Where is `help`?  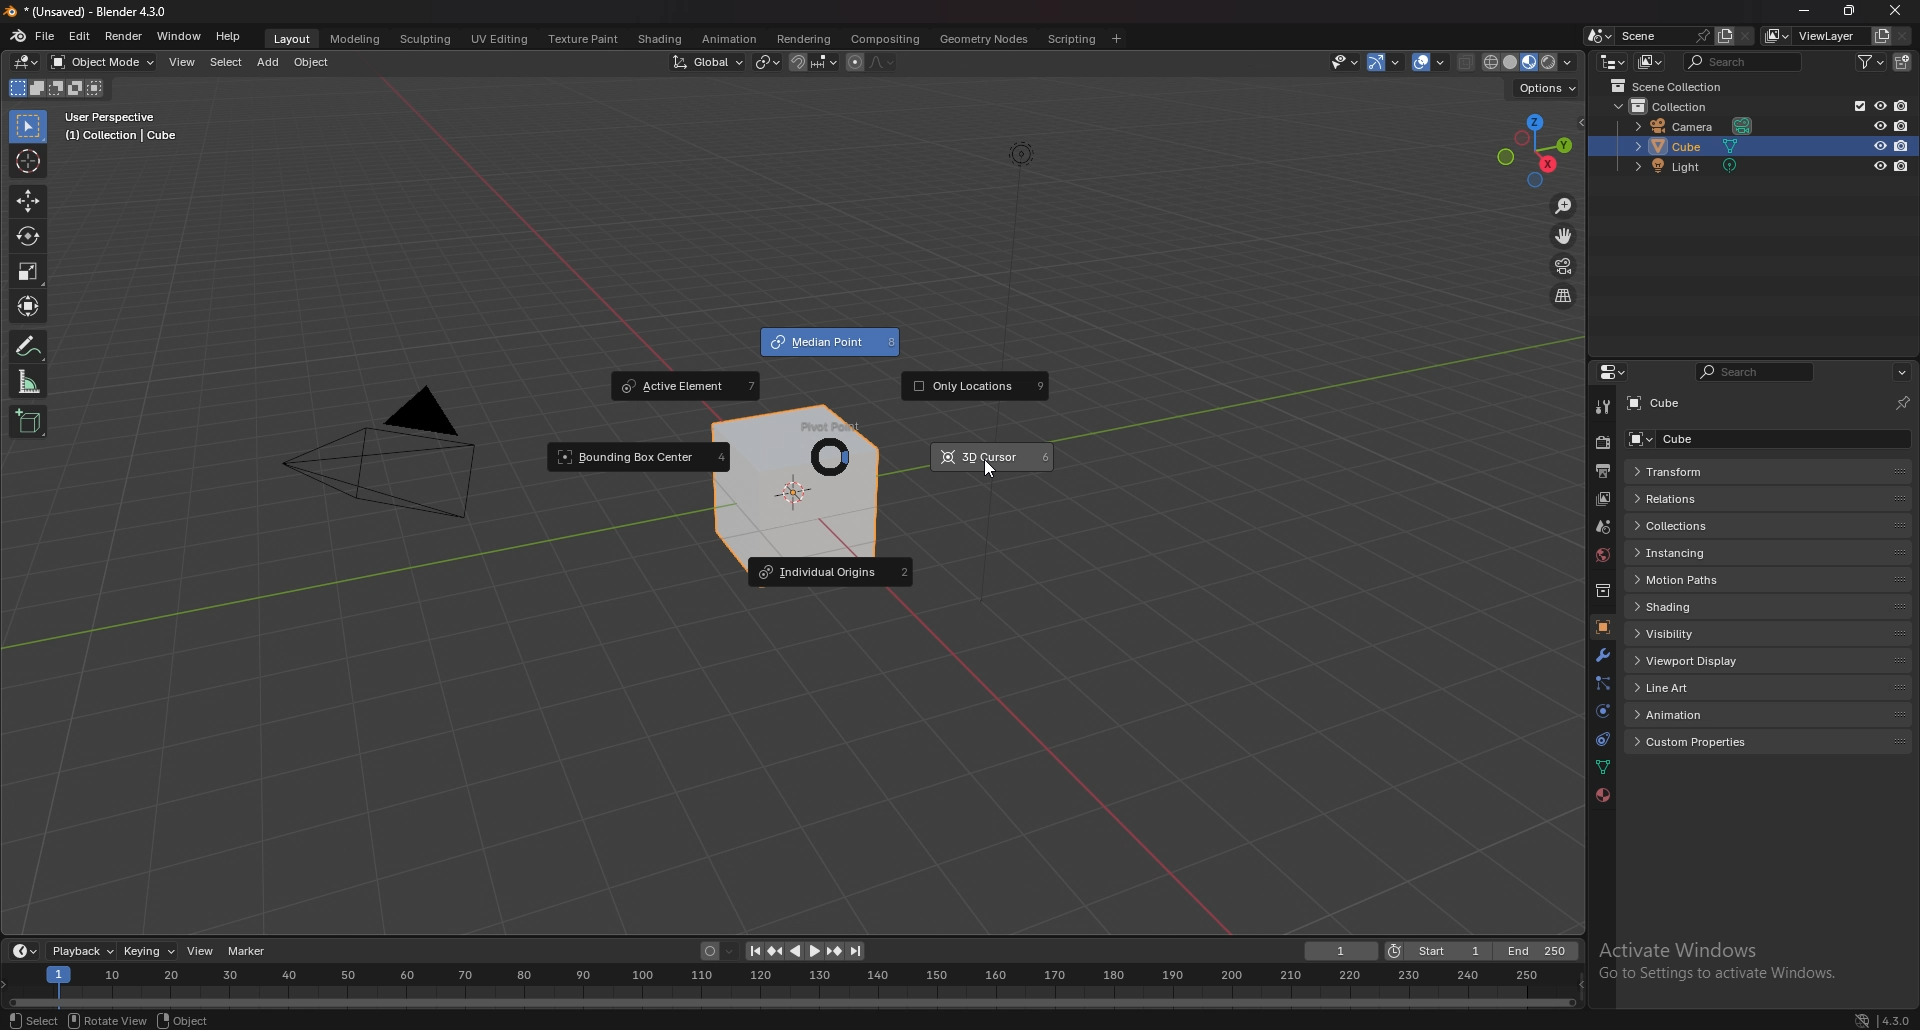 help is located at coordinates (229, 36).